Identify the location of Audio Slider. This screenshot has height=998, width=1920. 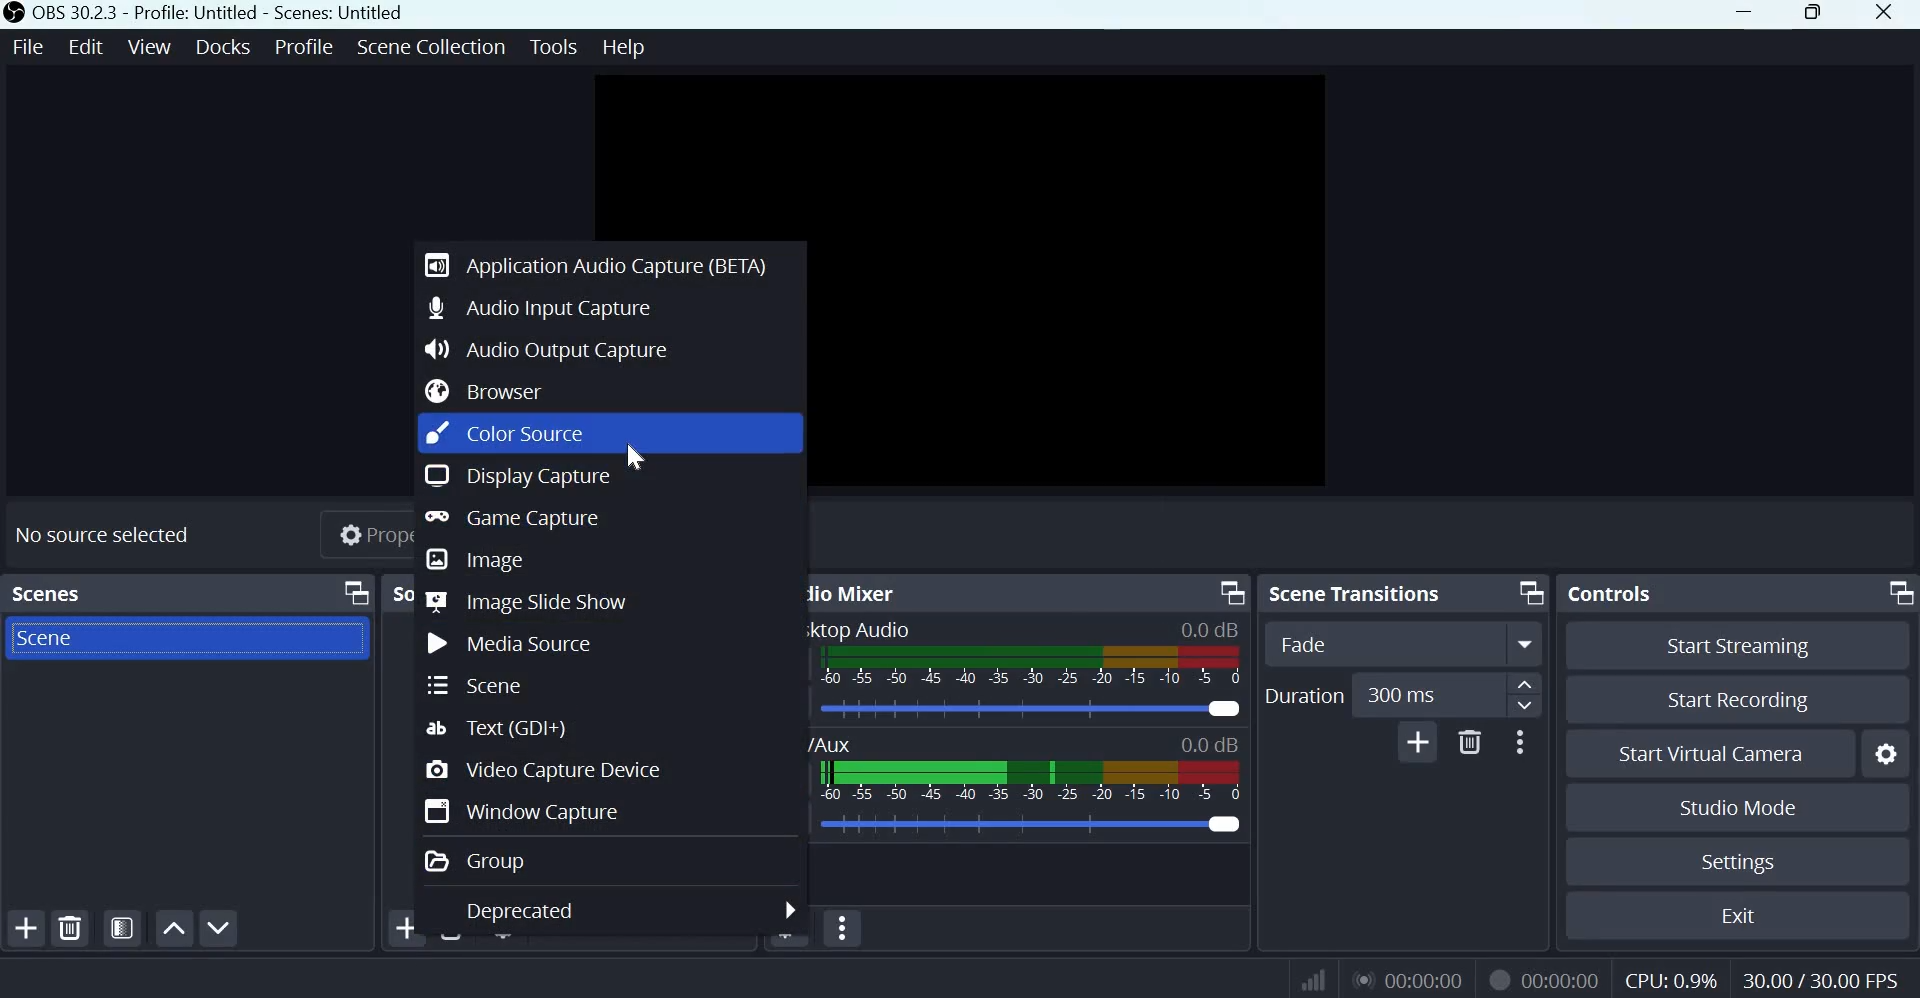
(1226, 707).